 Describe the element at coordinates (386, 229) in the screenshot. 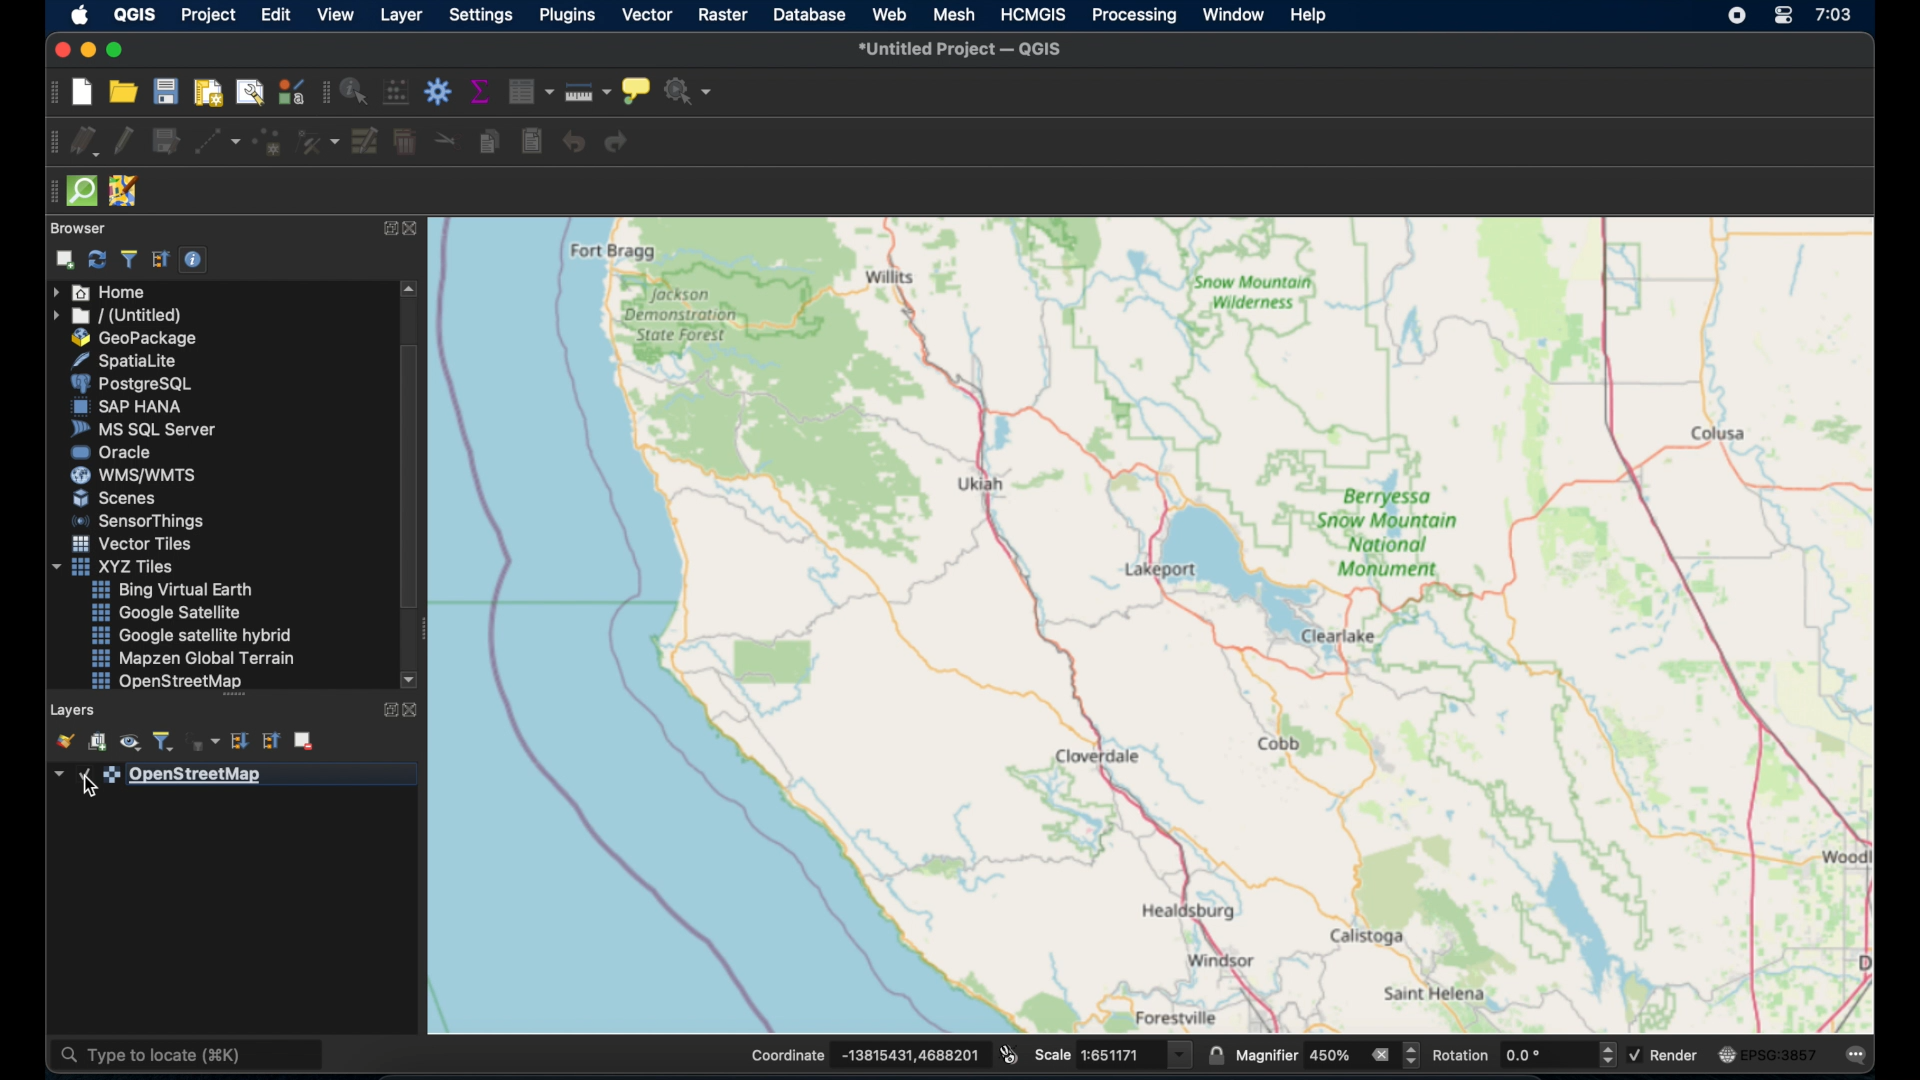

I see `expand` at that location.